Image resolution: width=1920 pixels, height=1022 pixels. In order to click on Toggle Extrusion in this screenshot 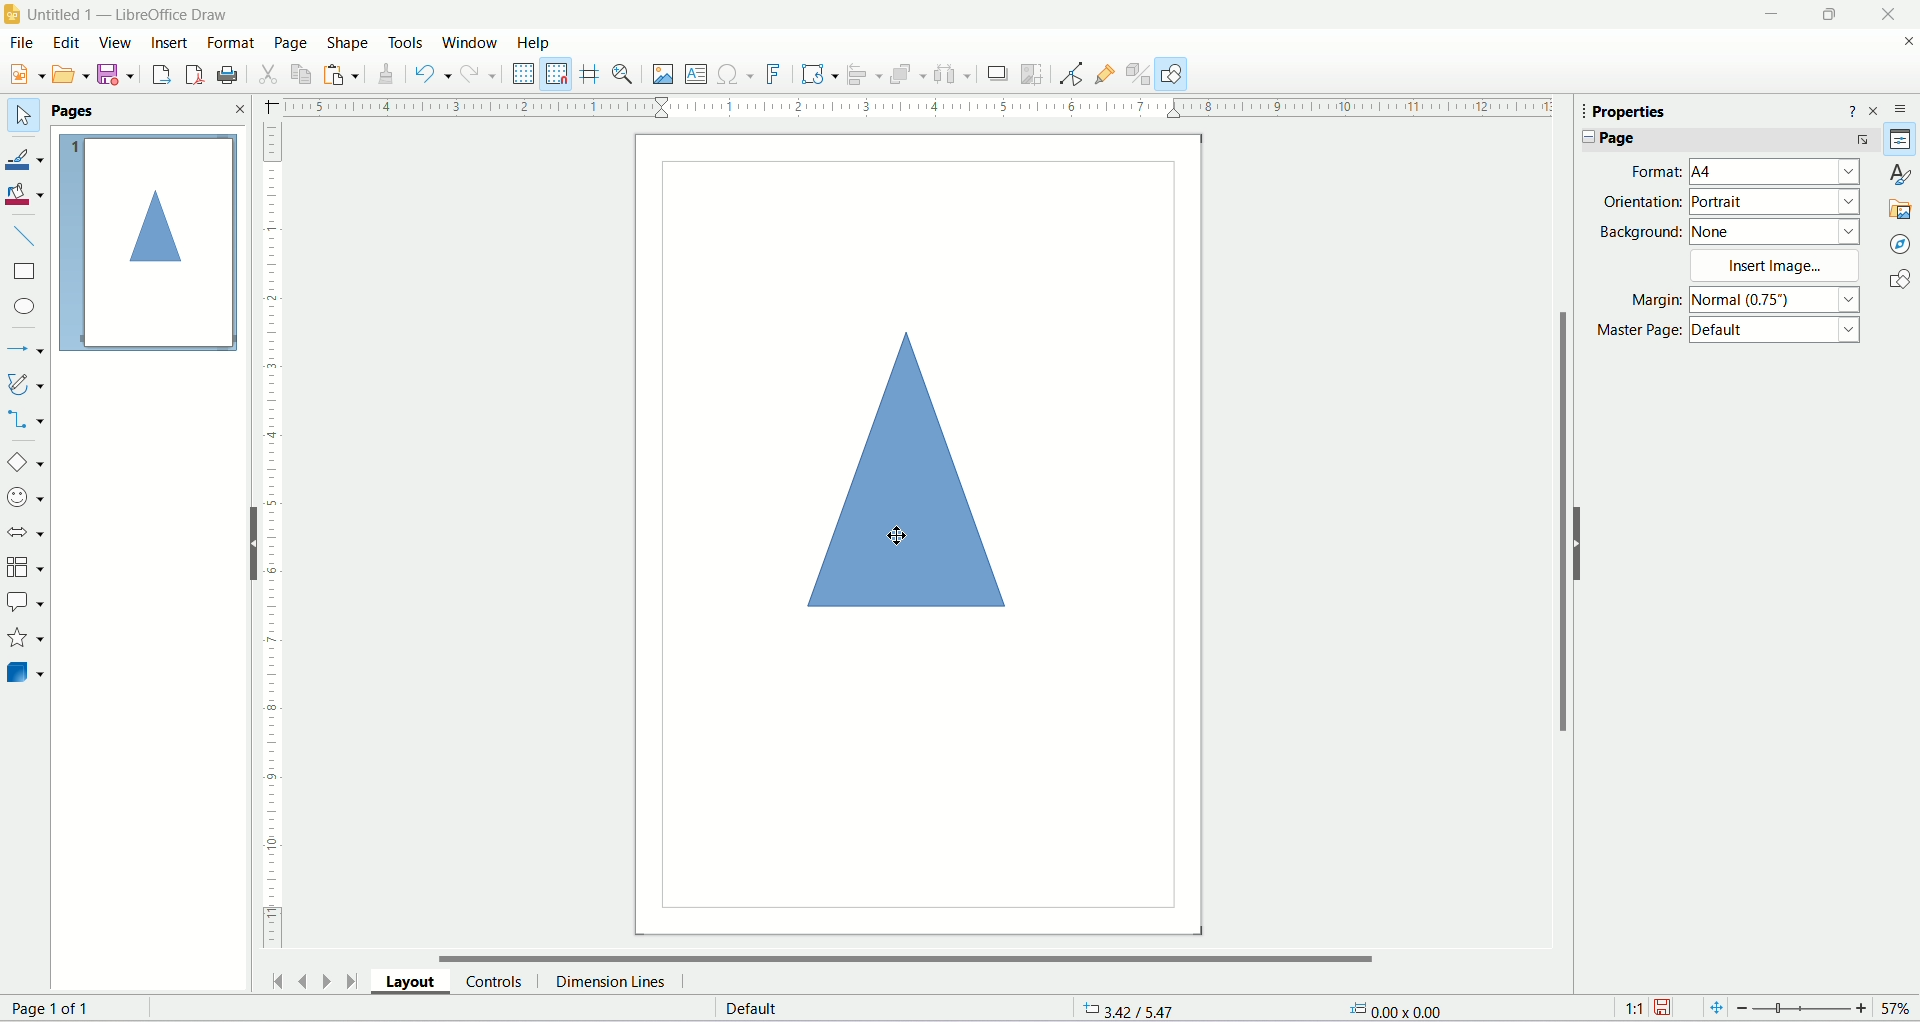, I will do `click(1139, 72)`.